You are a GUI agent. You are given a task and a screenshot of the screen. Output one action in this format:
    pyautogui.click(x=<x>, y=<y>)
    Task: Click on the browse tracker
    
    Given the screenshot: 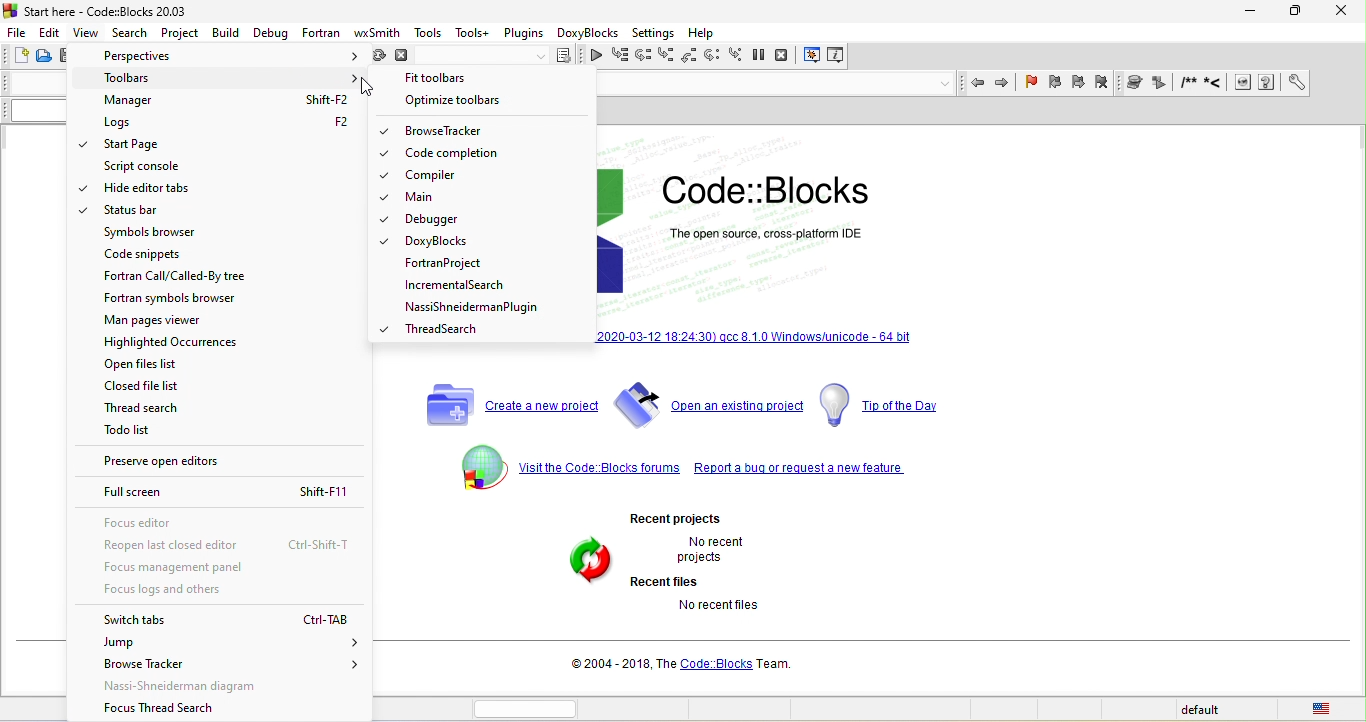 What is the action you would take?
    pyautogui.click(x=443, y=132)
    